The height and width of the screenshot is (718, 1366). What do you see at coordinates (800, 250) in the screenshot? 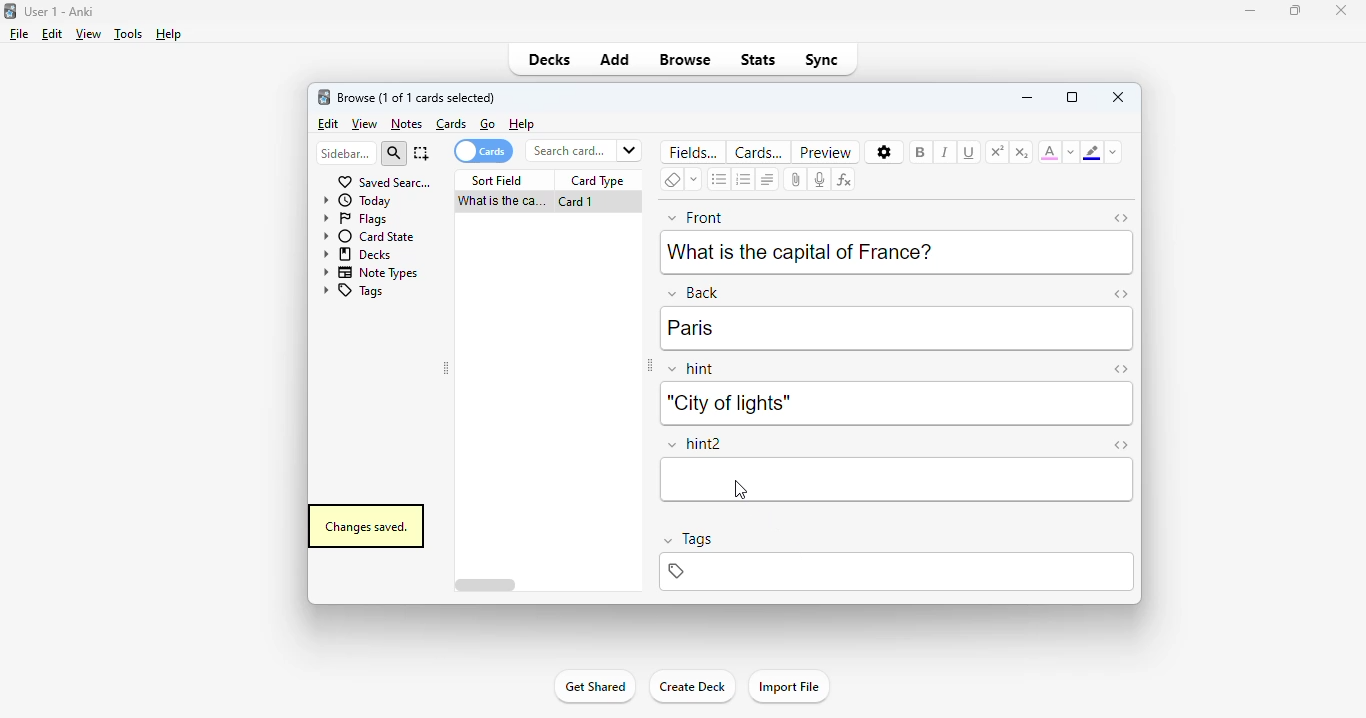
I see `what is the capital of France?` at bounding box center [800, 250].